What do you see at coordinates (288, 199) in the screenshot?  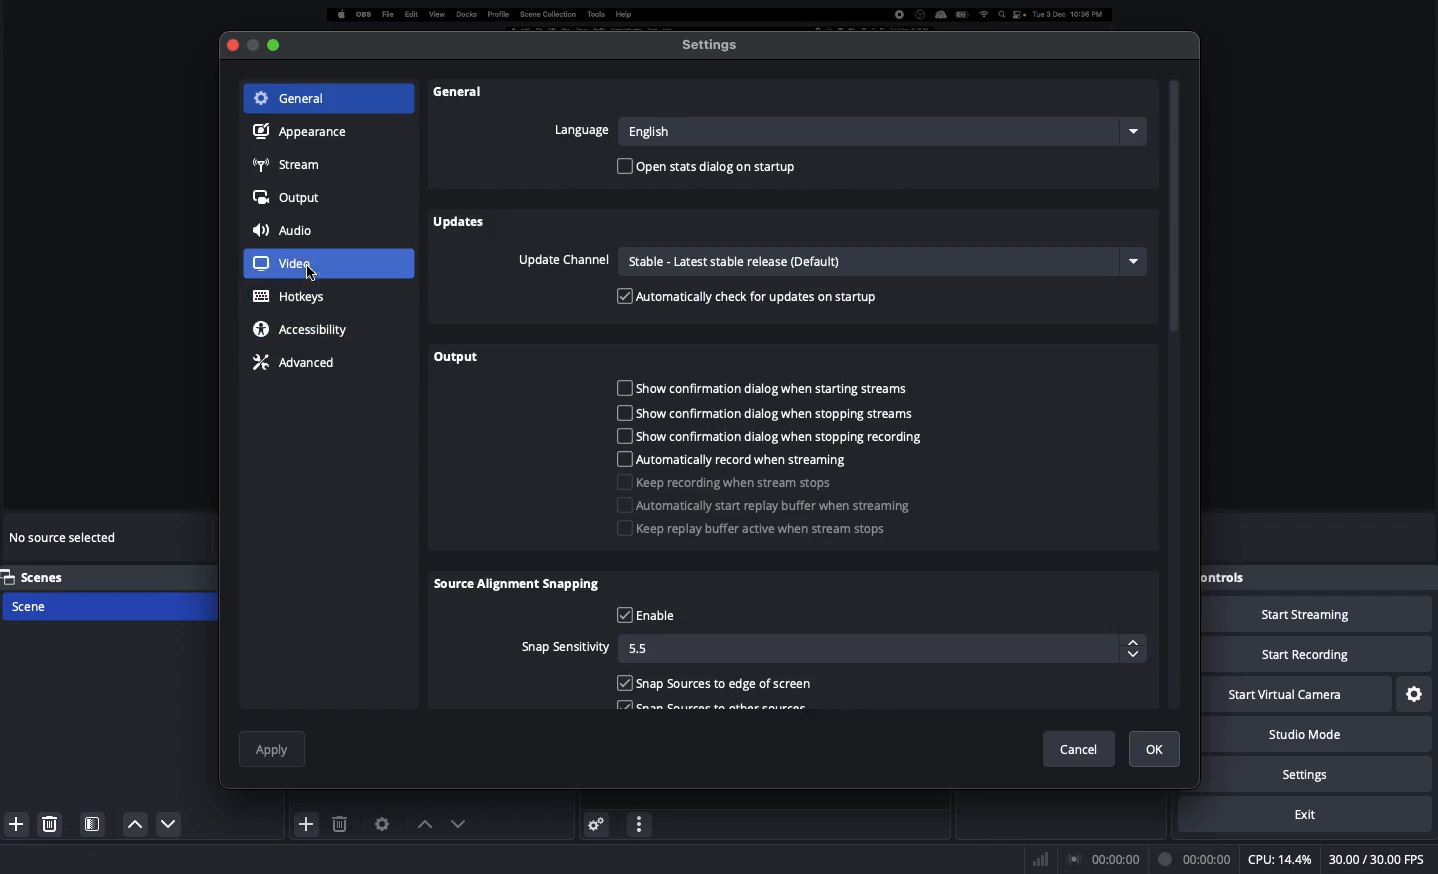 I see `Output` at bounding box center [288, 199].